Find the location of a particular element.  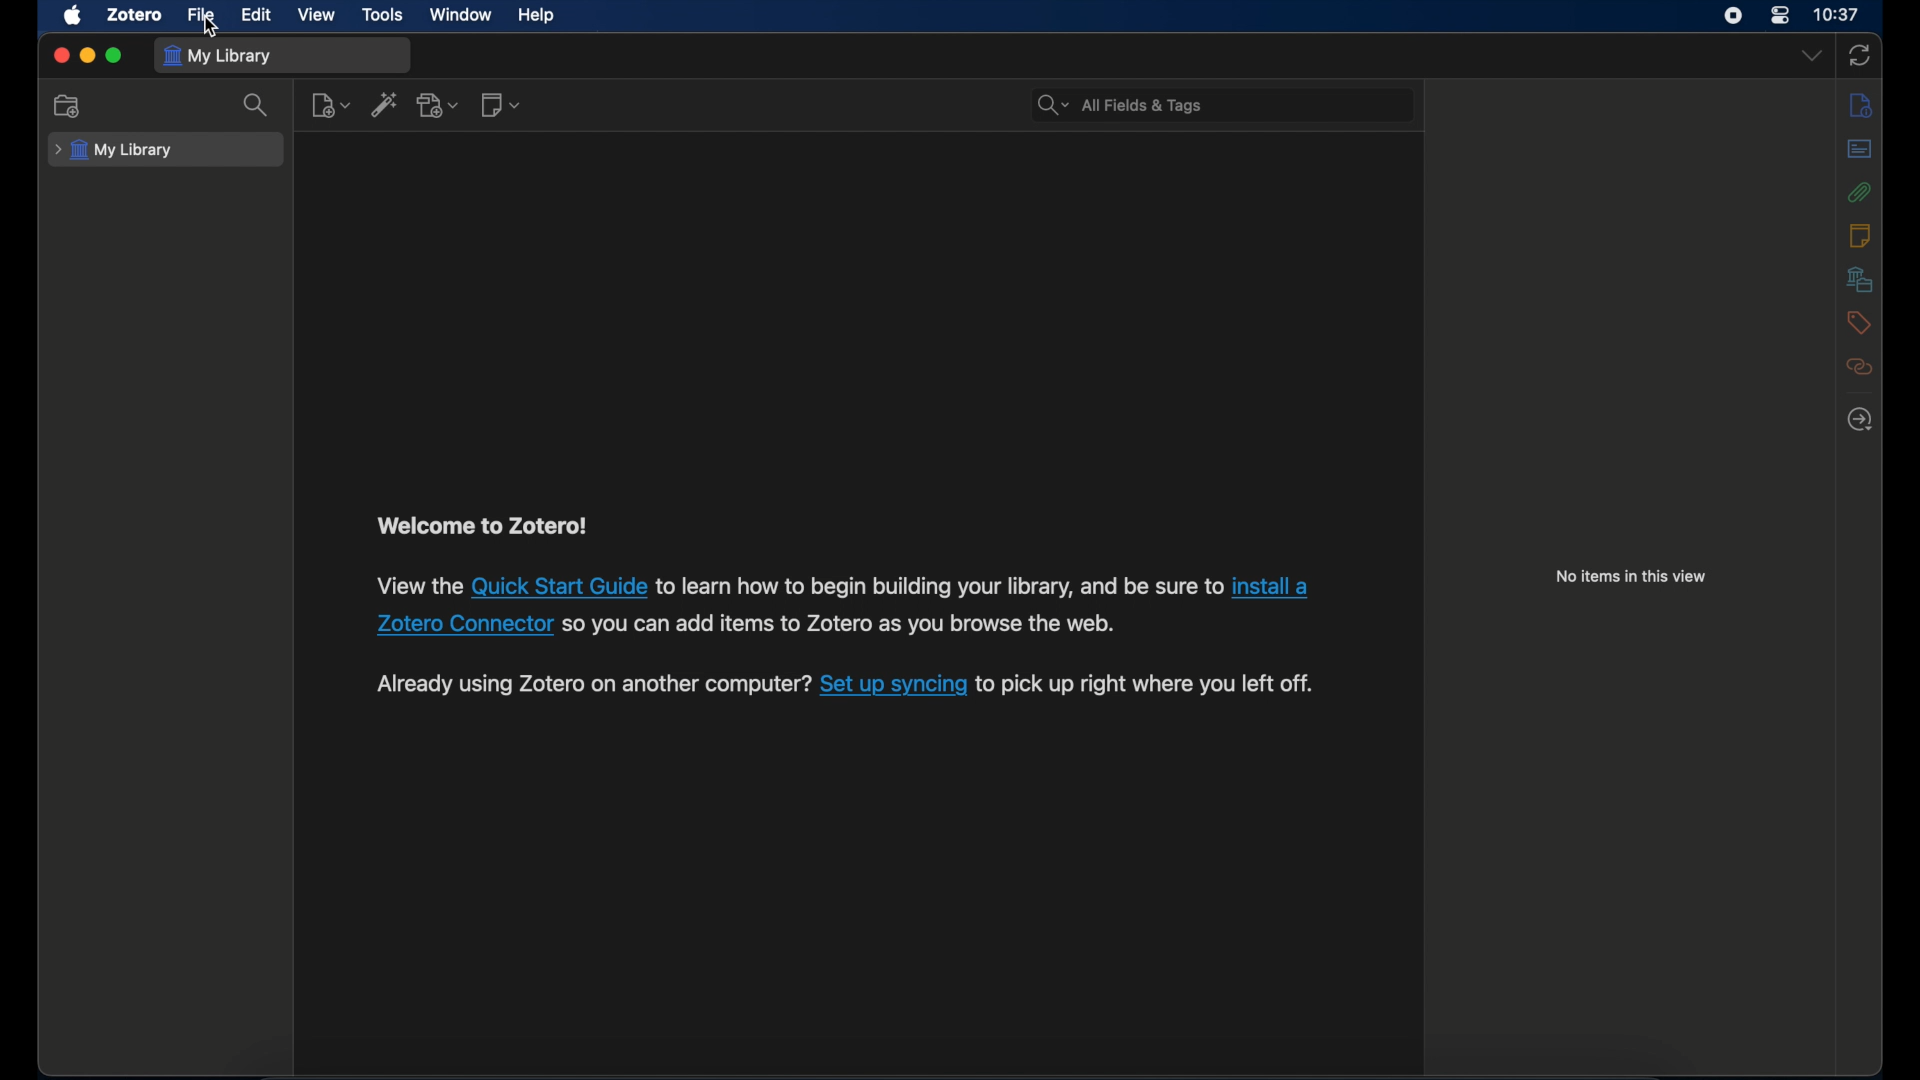

dropdown is located at coordinates (1813, 57).